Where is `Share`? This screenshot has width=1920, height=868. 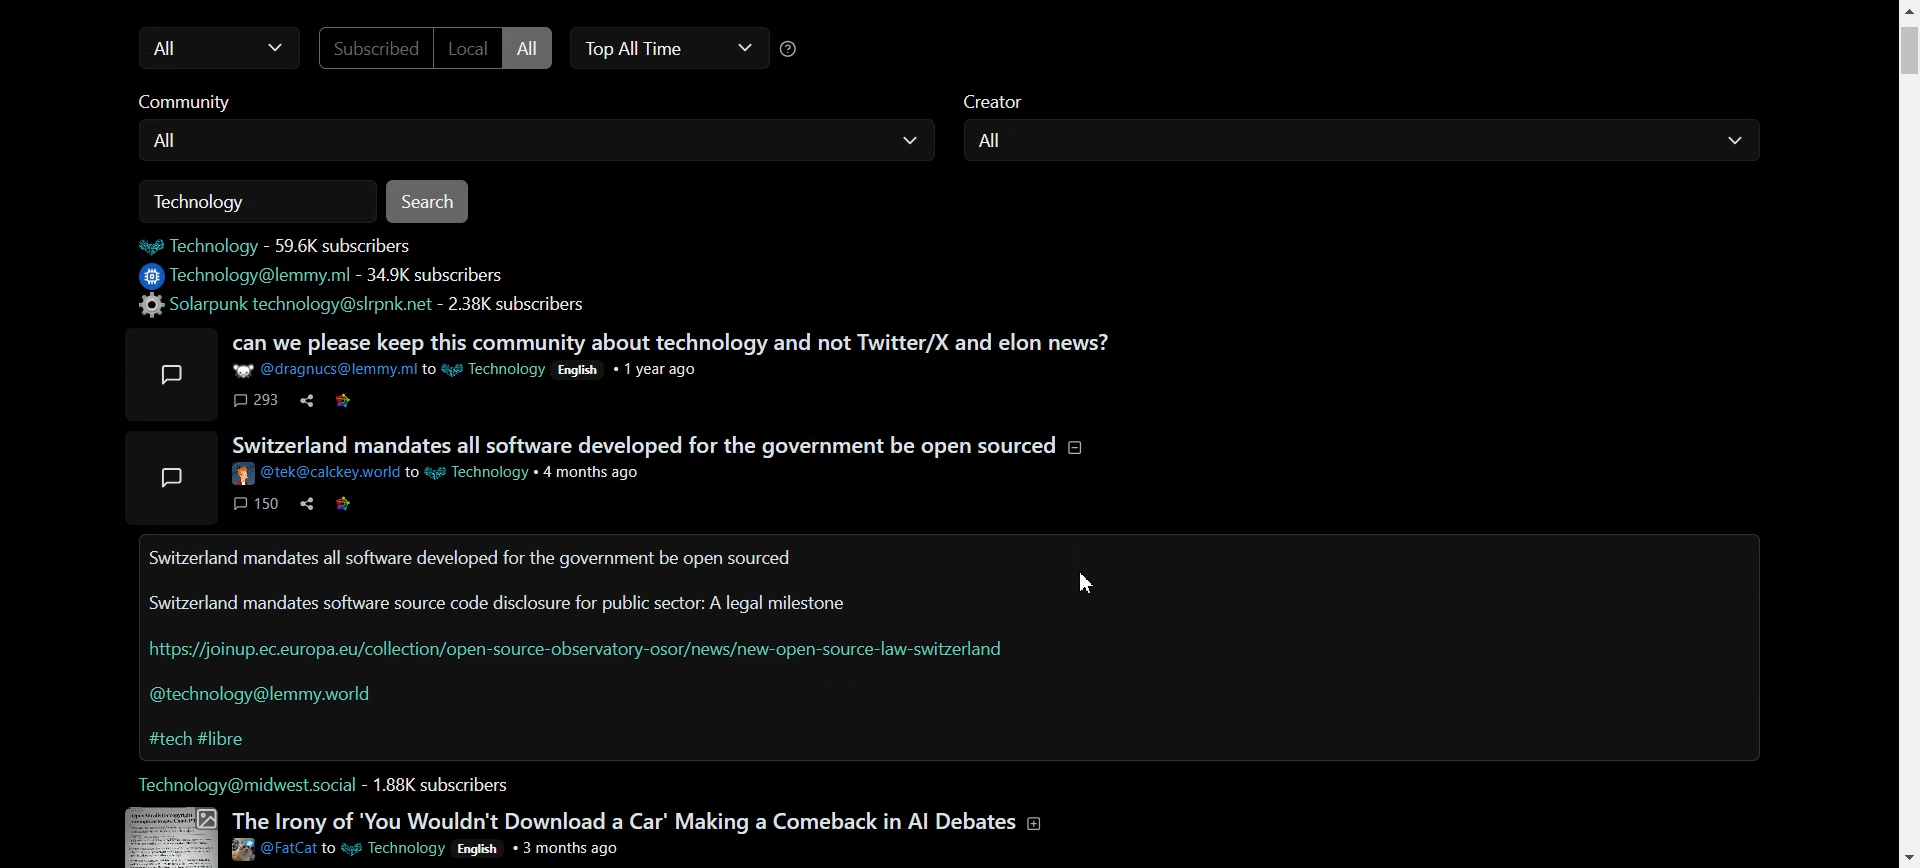
Share is located at coordinates (304, 502).